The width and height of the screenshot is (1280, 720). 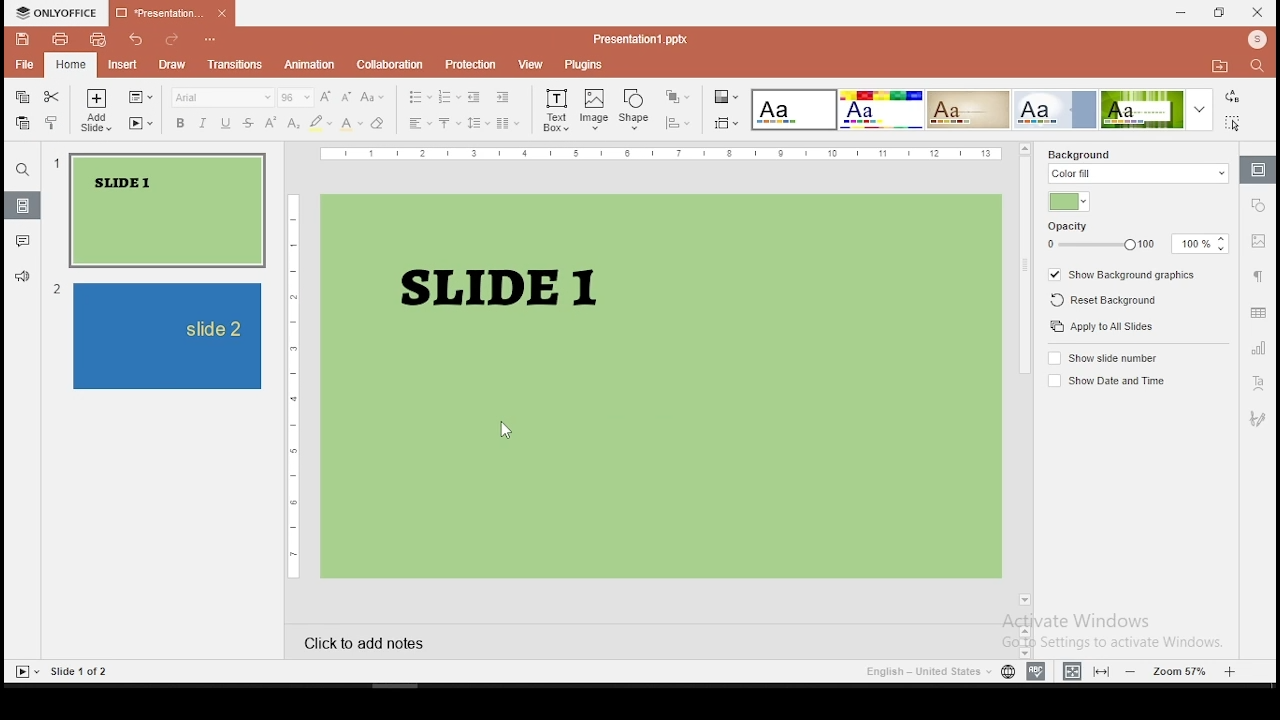 I want to click on superscript, so click(x=270, y=121).